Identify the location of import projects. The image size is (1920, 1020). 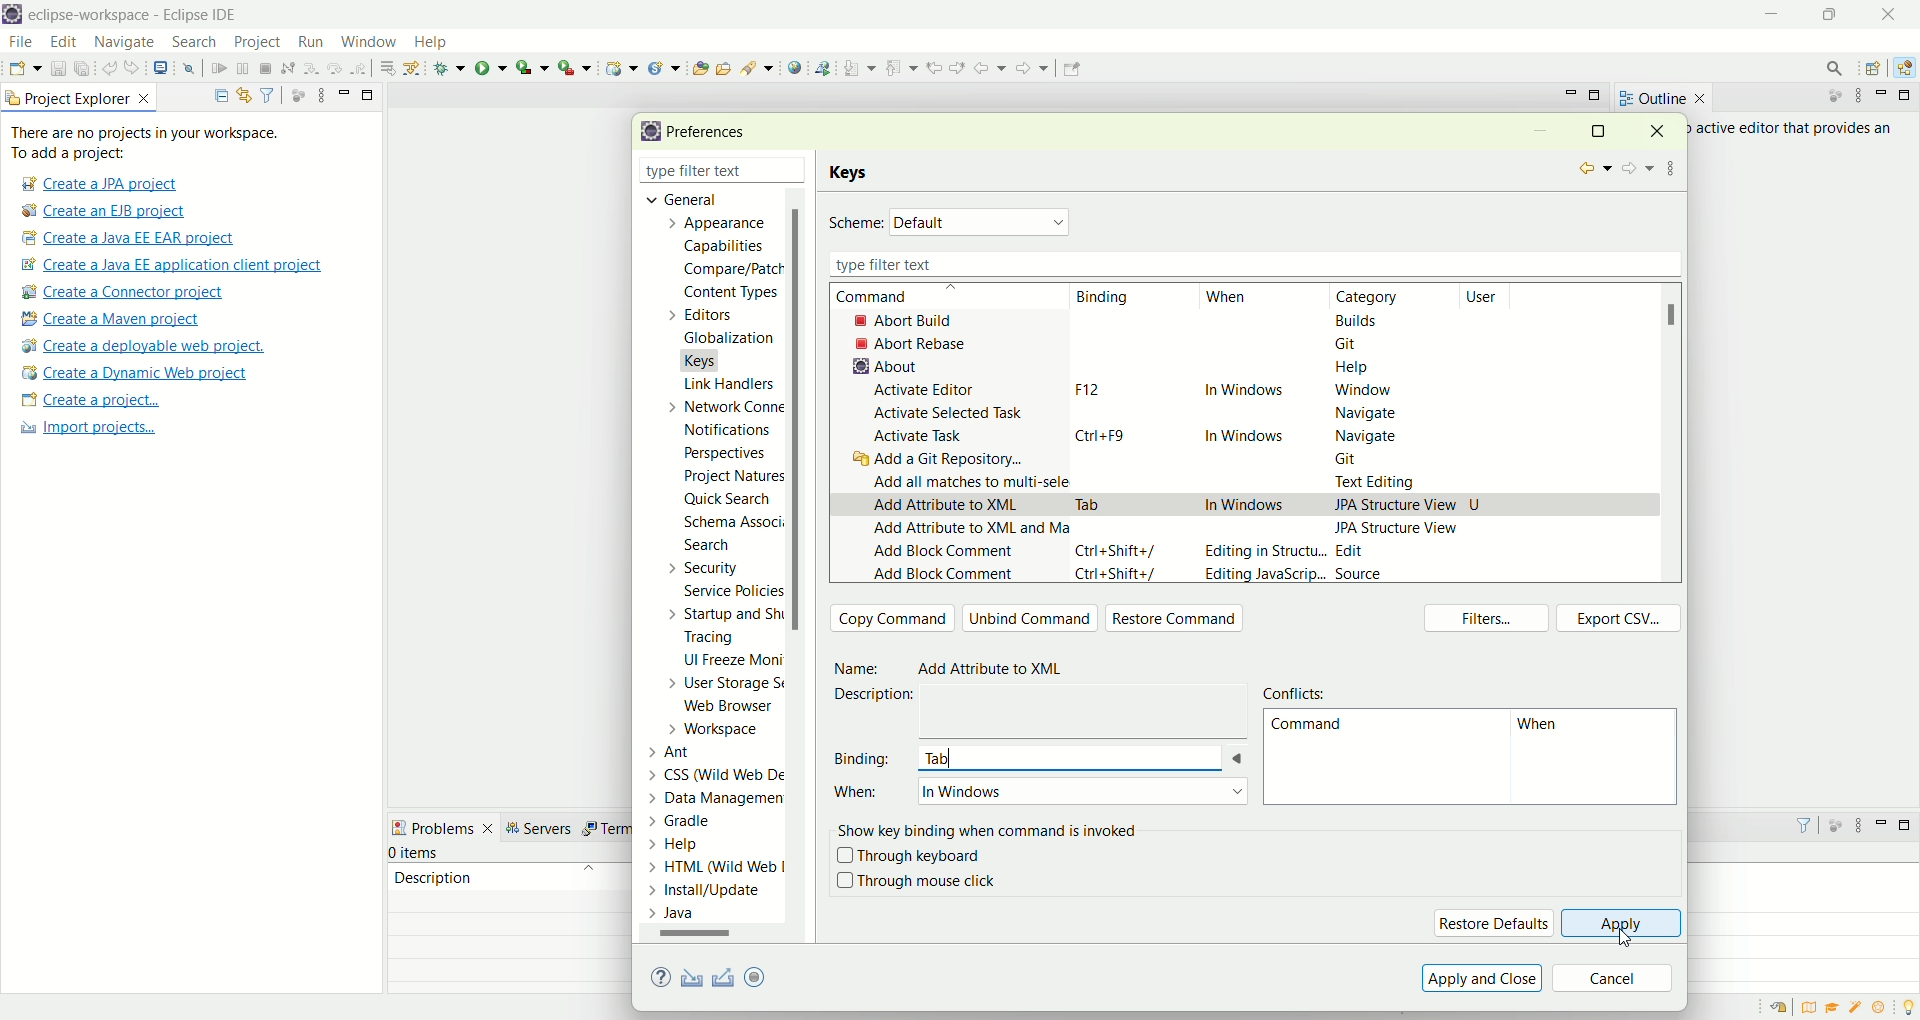
(85, 428).